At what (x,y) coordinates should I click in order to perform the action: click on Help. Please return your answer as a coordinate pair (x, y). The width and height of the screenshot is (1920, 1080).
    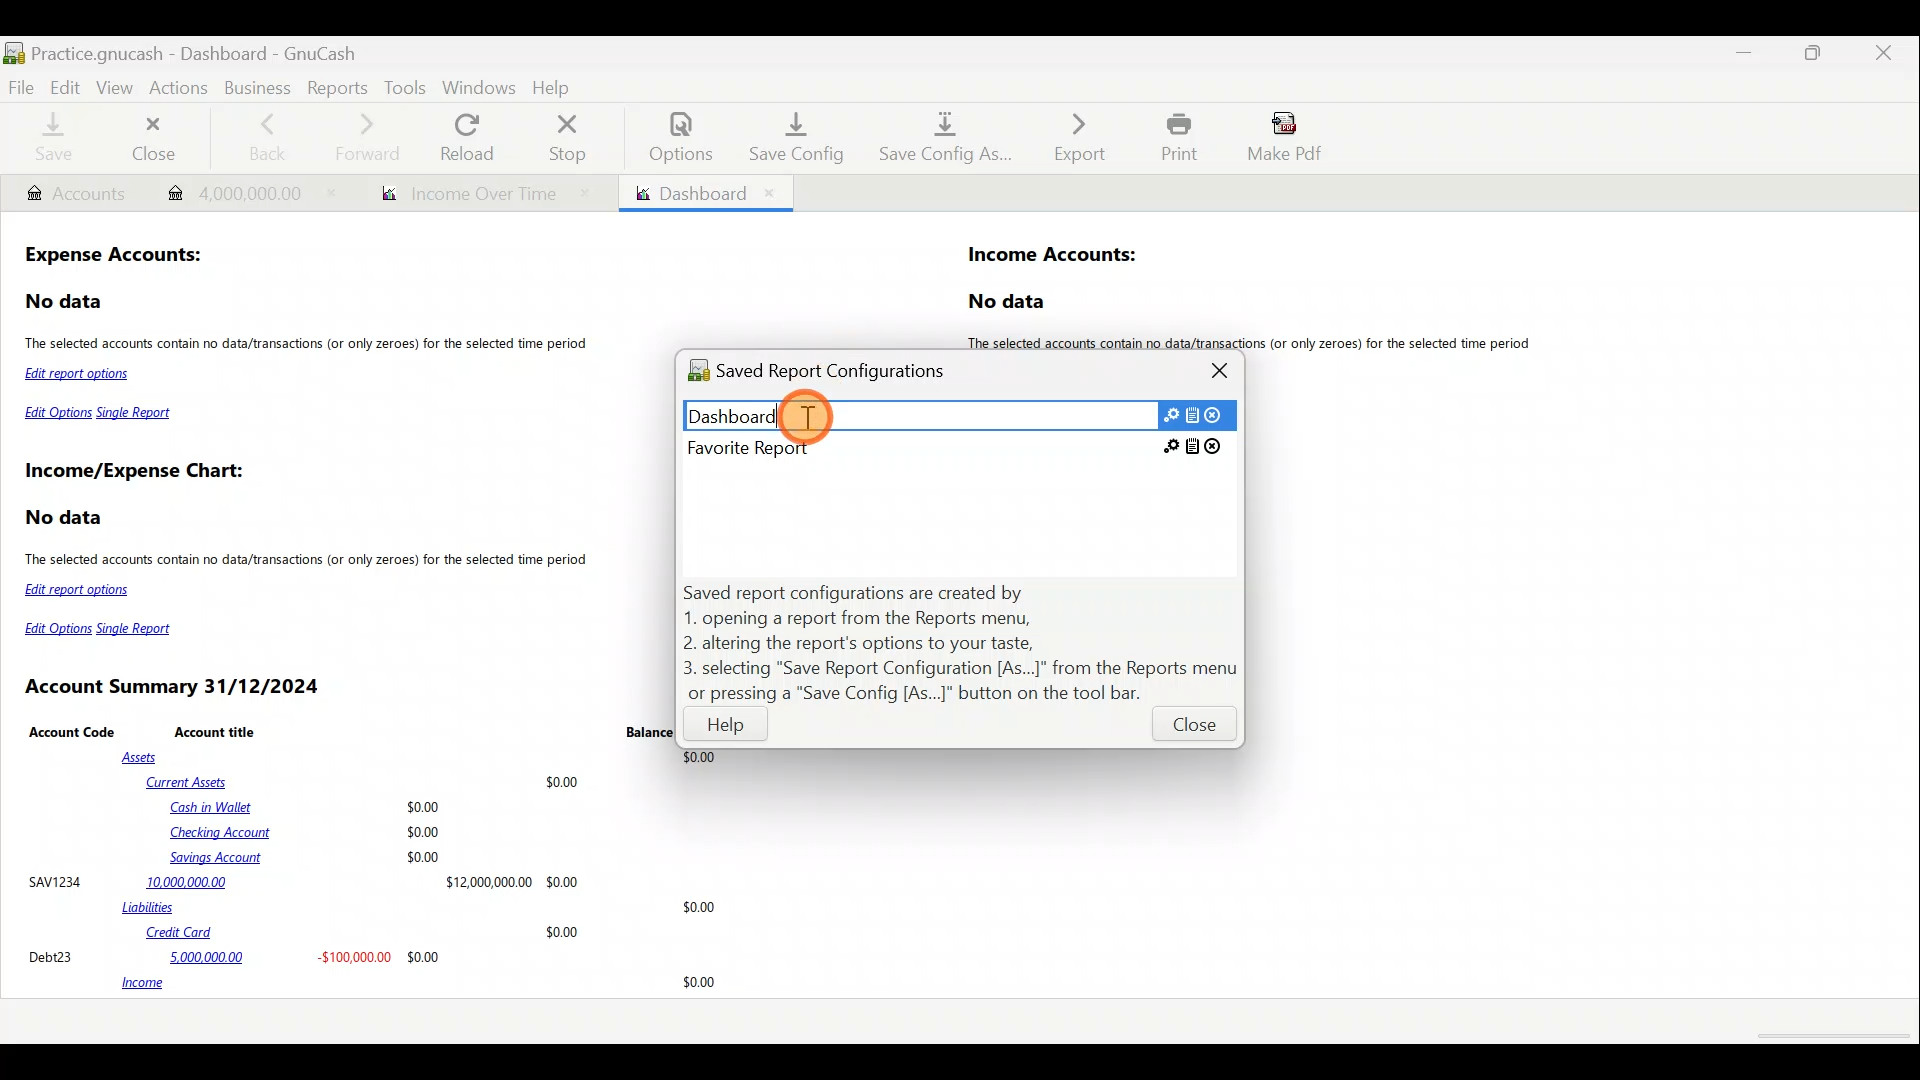
    Looking at the image, I should click on (556, 85).